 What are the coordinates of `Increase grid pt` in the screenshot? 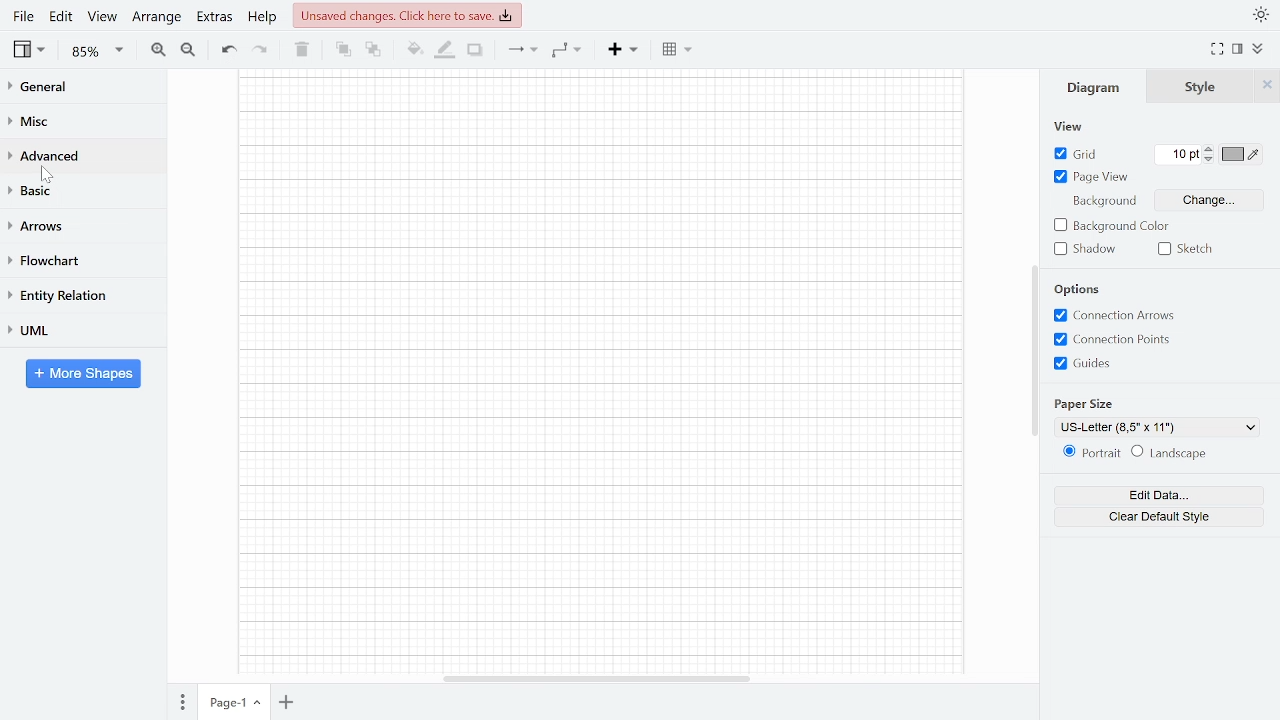 It's located at (1210, 148).